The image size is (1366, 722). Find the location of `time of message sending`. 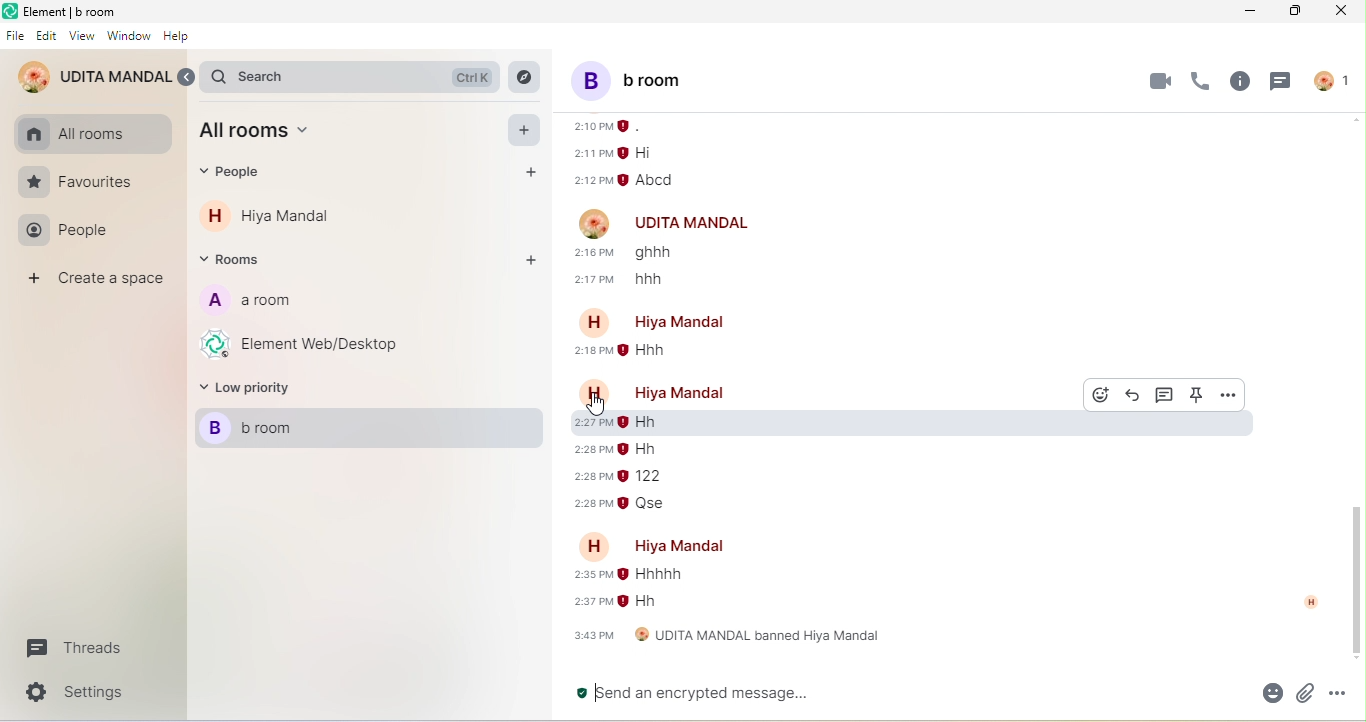

time of message sending is located at coordinates (591, 153).